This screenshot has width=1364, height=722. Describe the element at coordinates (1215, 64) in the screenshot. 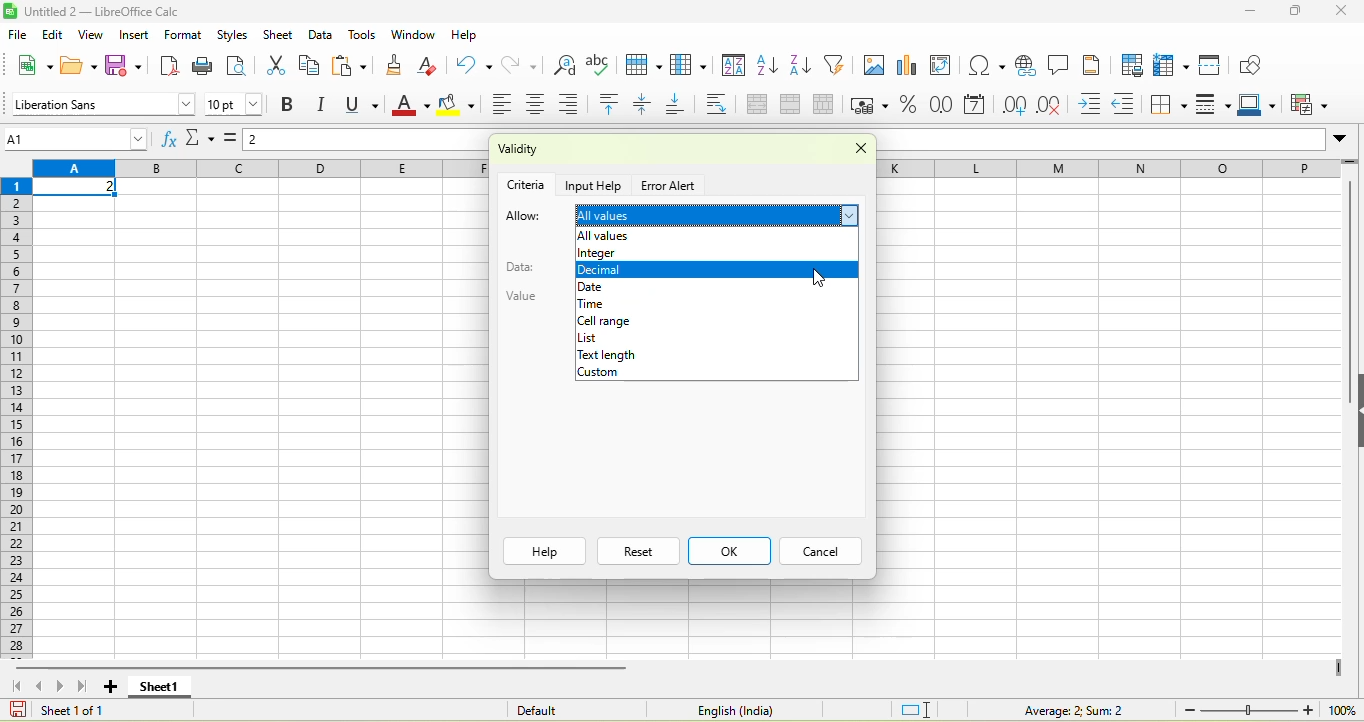

I see `split window` at that location.